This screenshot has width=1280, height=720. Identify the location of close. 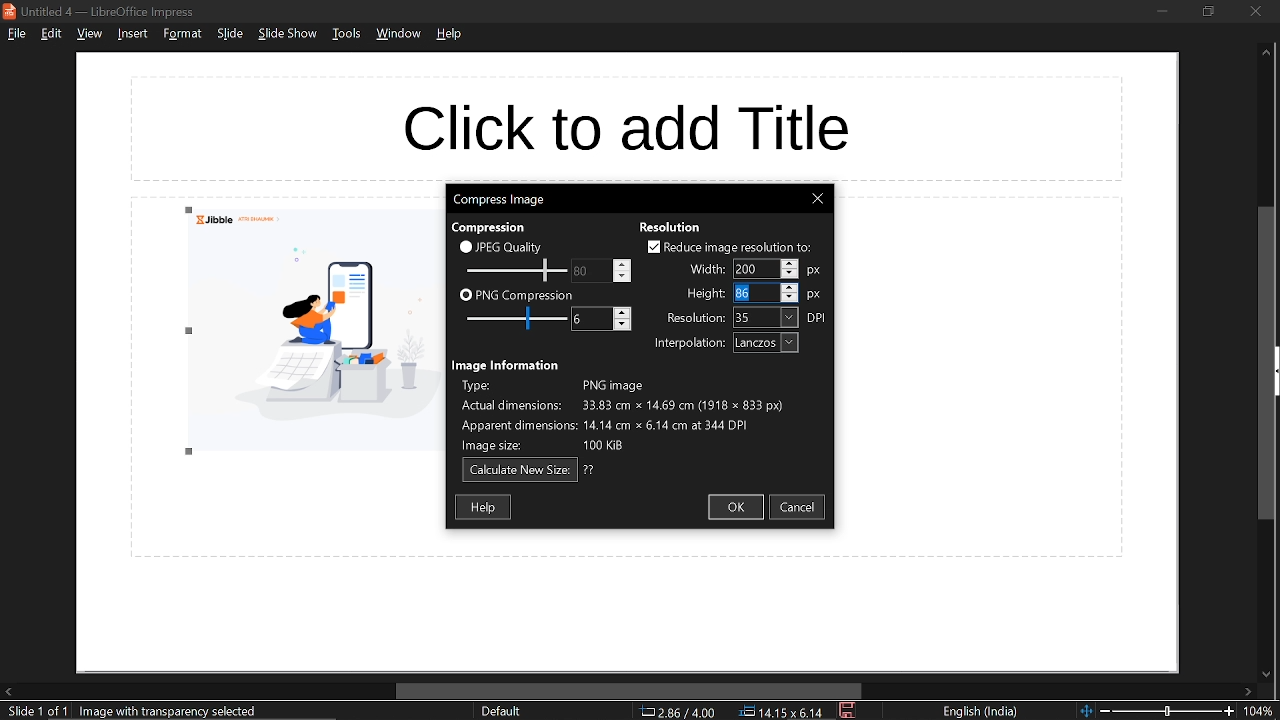
(1255, 11).